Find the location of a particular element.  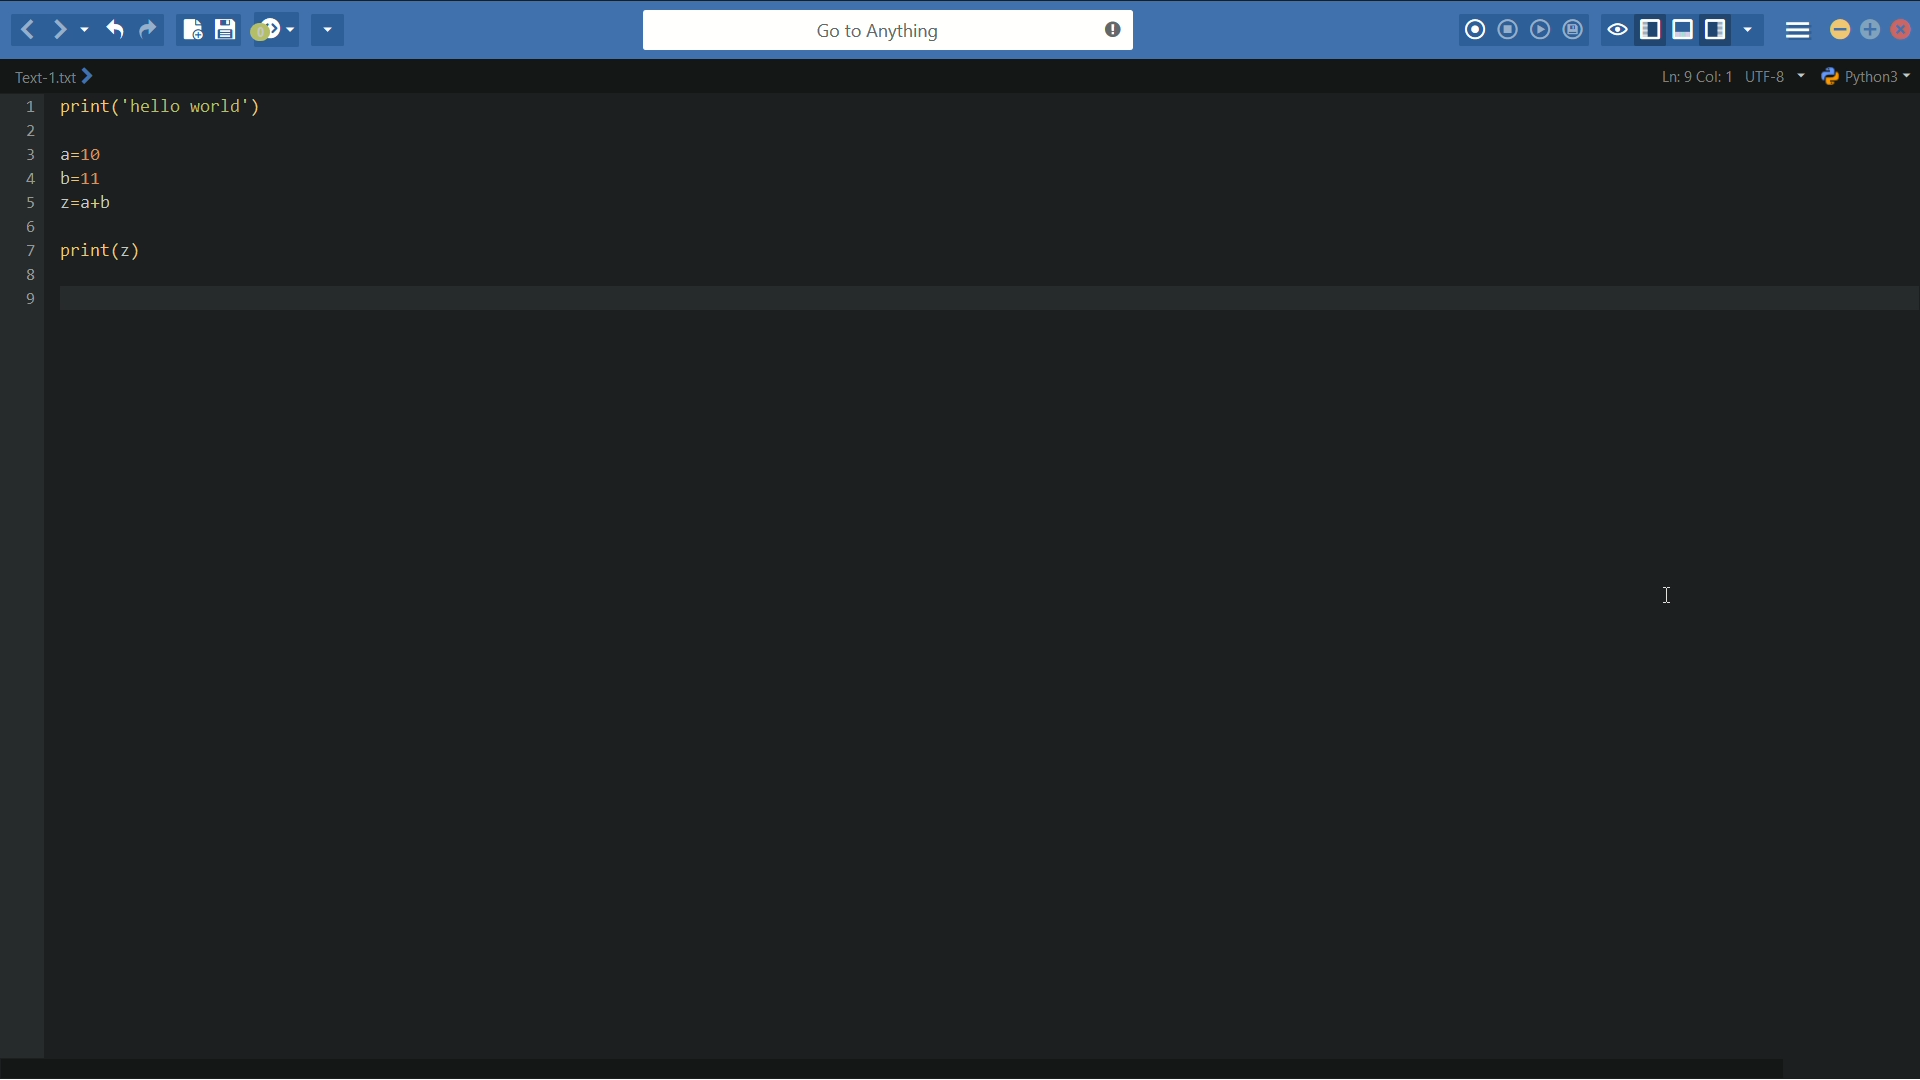

stop macro is located at coordinates (1510, 31).